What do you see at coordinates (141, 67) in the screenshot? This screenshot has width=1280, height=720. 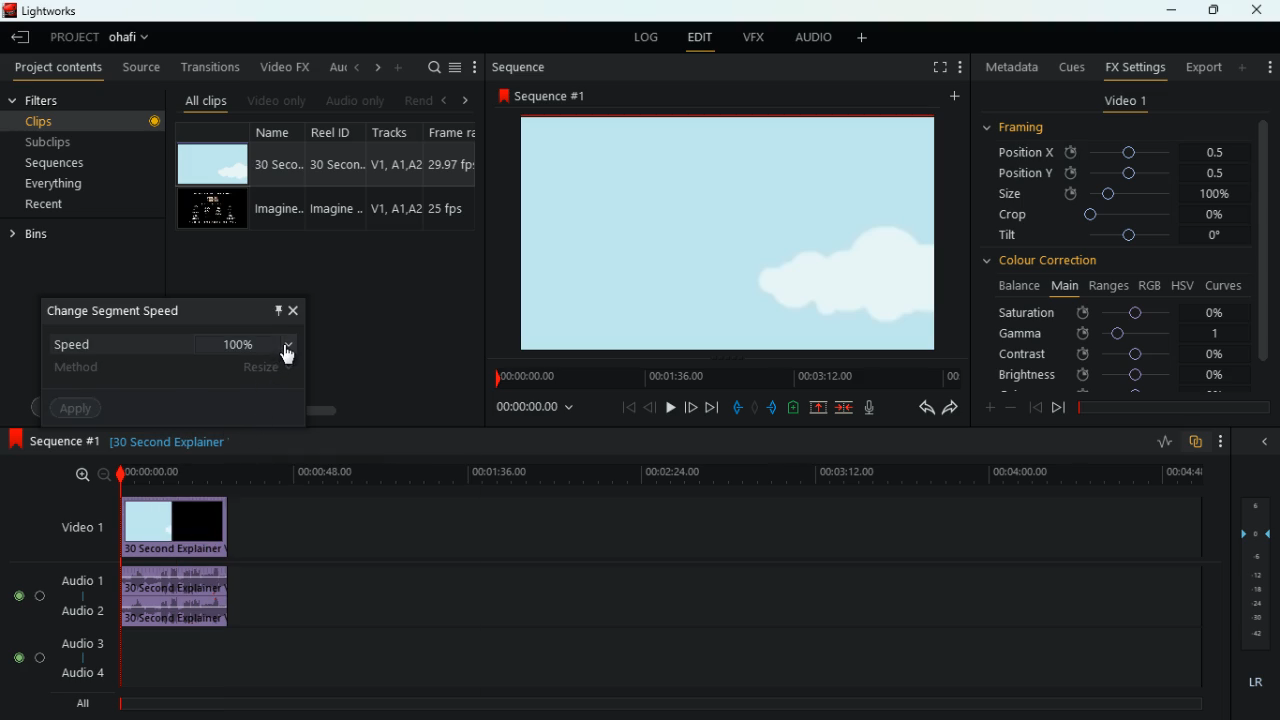 I see `source` at bounding box center [141, 67].